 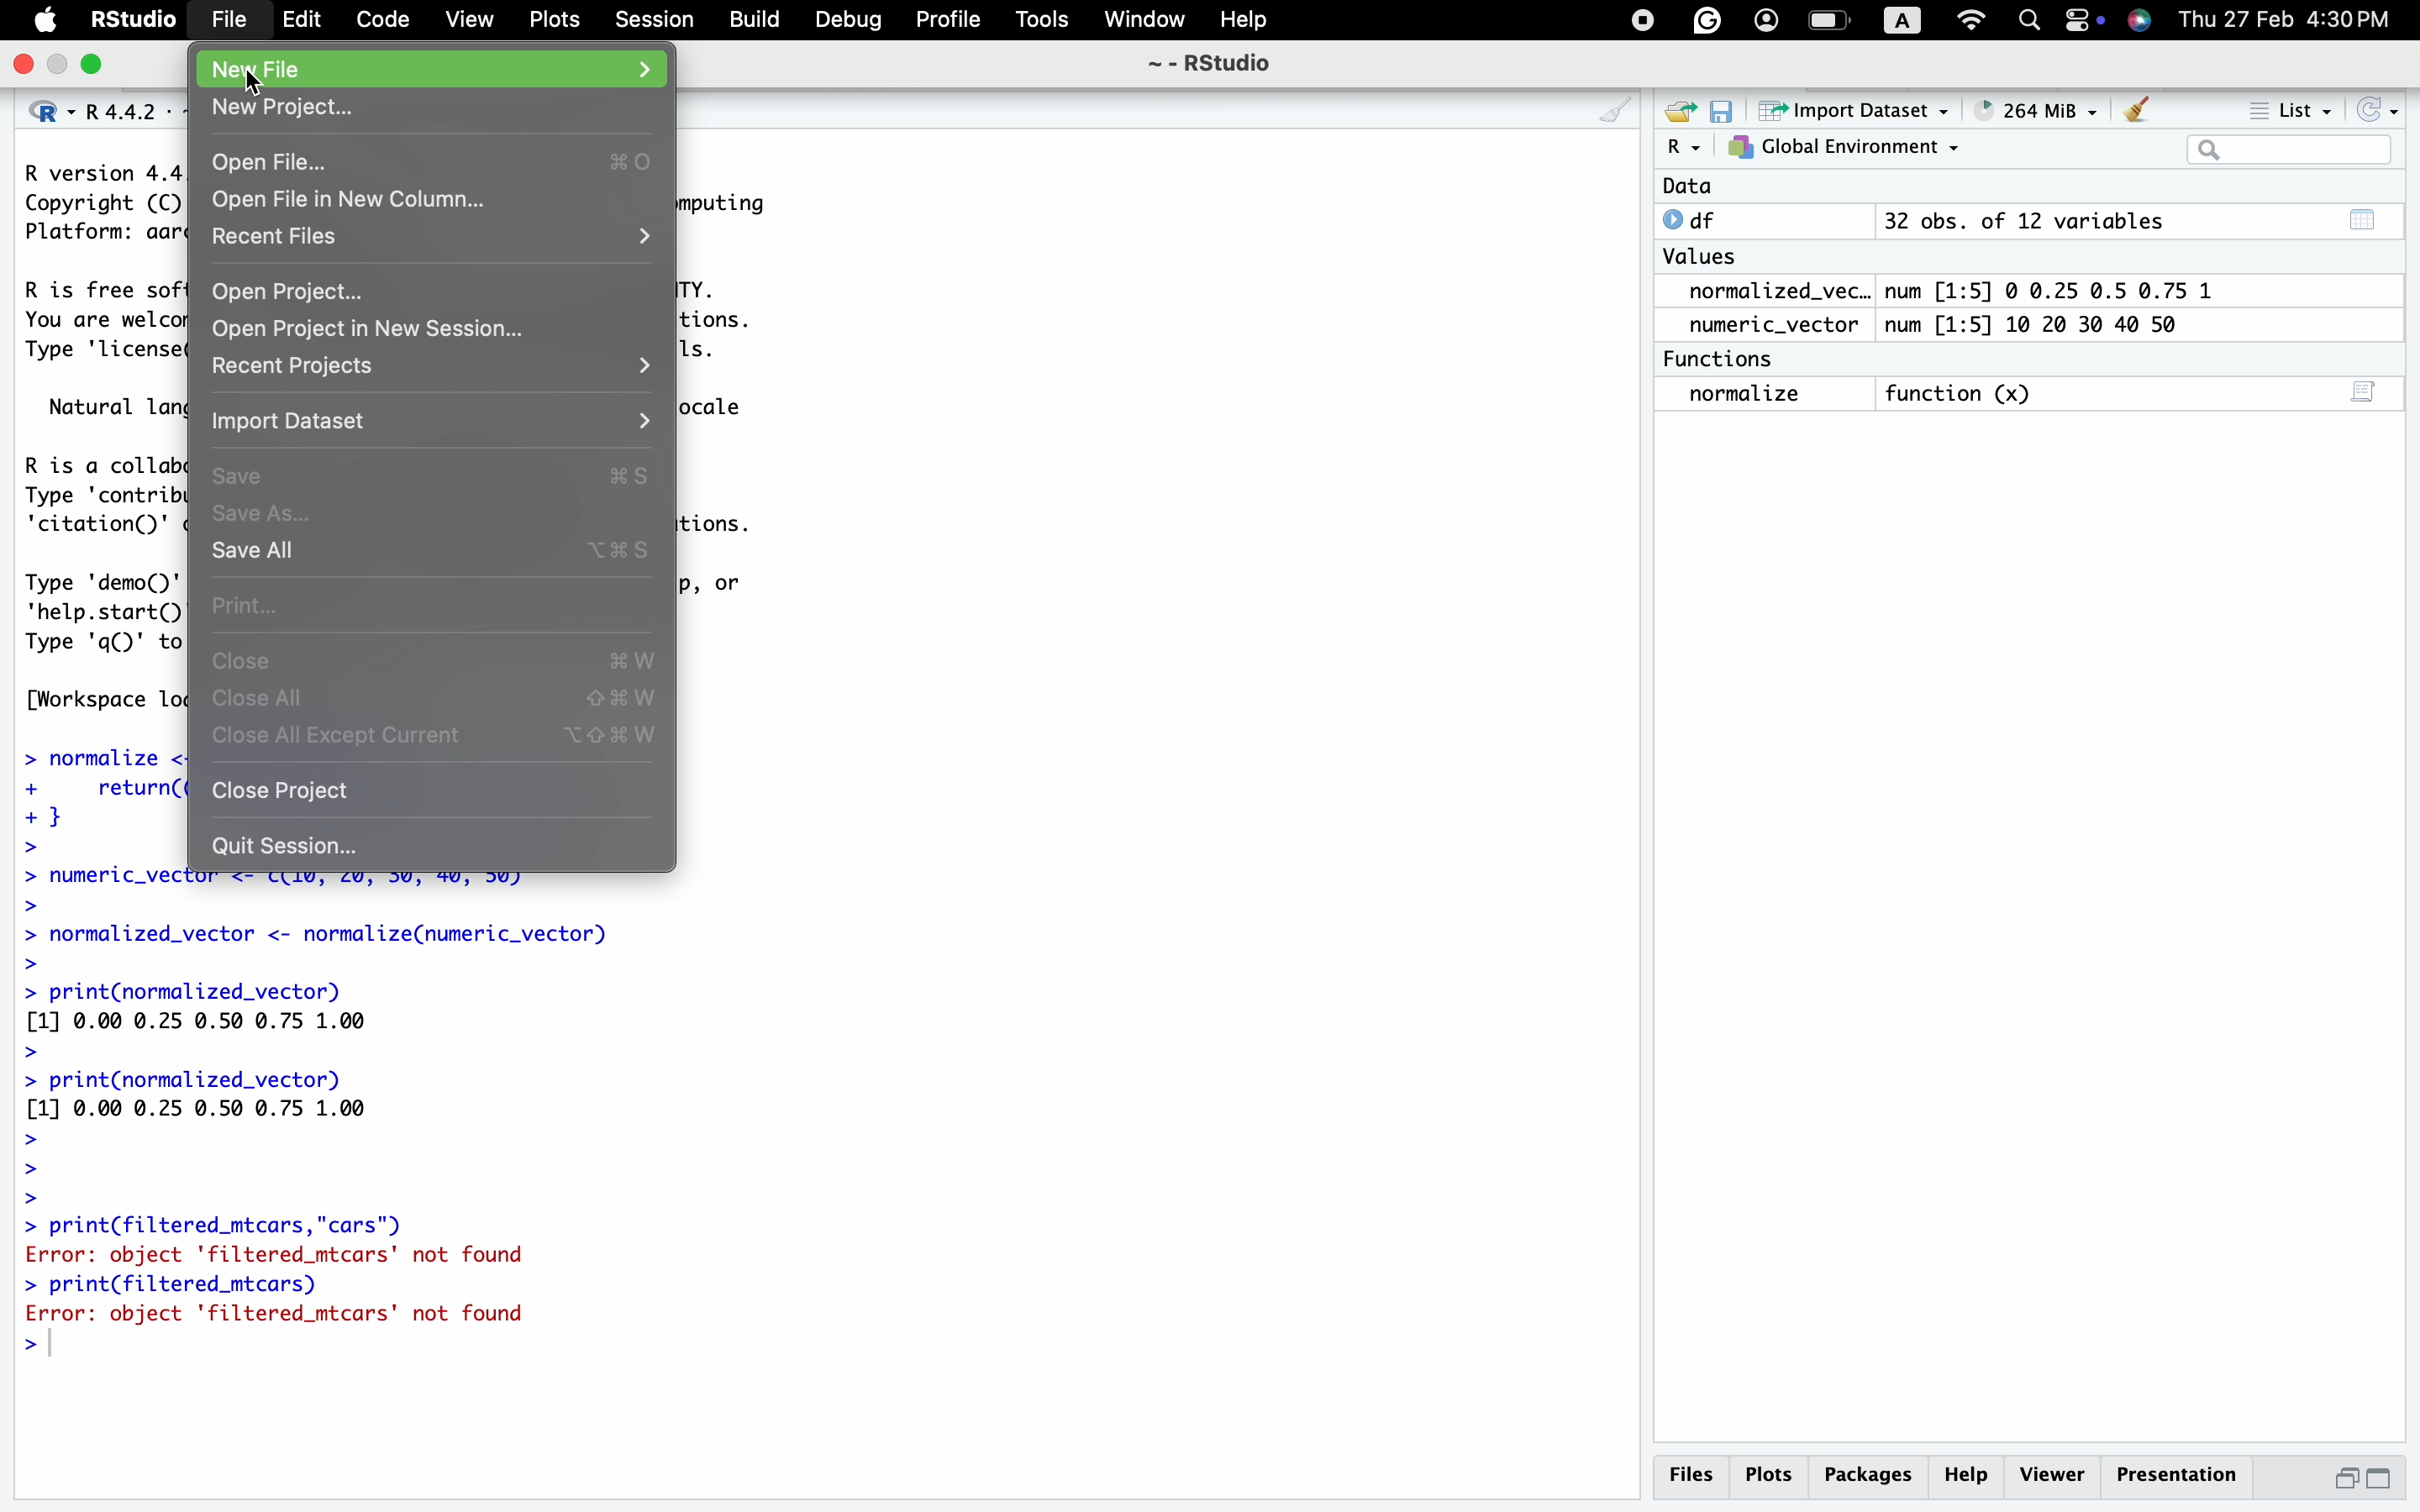 I want to click on save all, so click(x=433, y=552).